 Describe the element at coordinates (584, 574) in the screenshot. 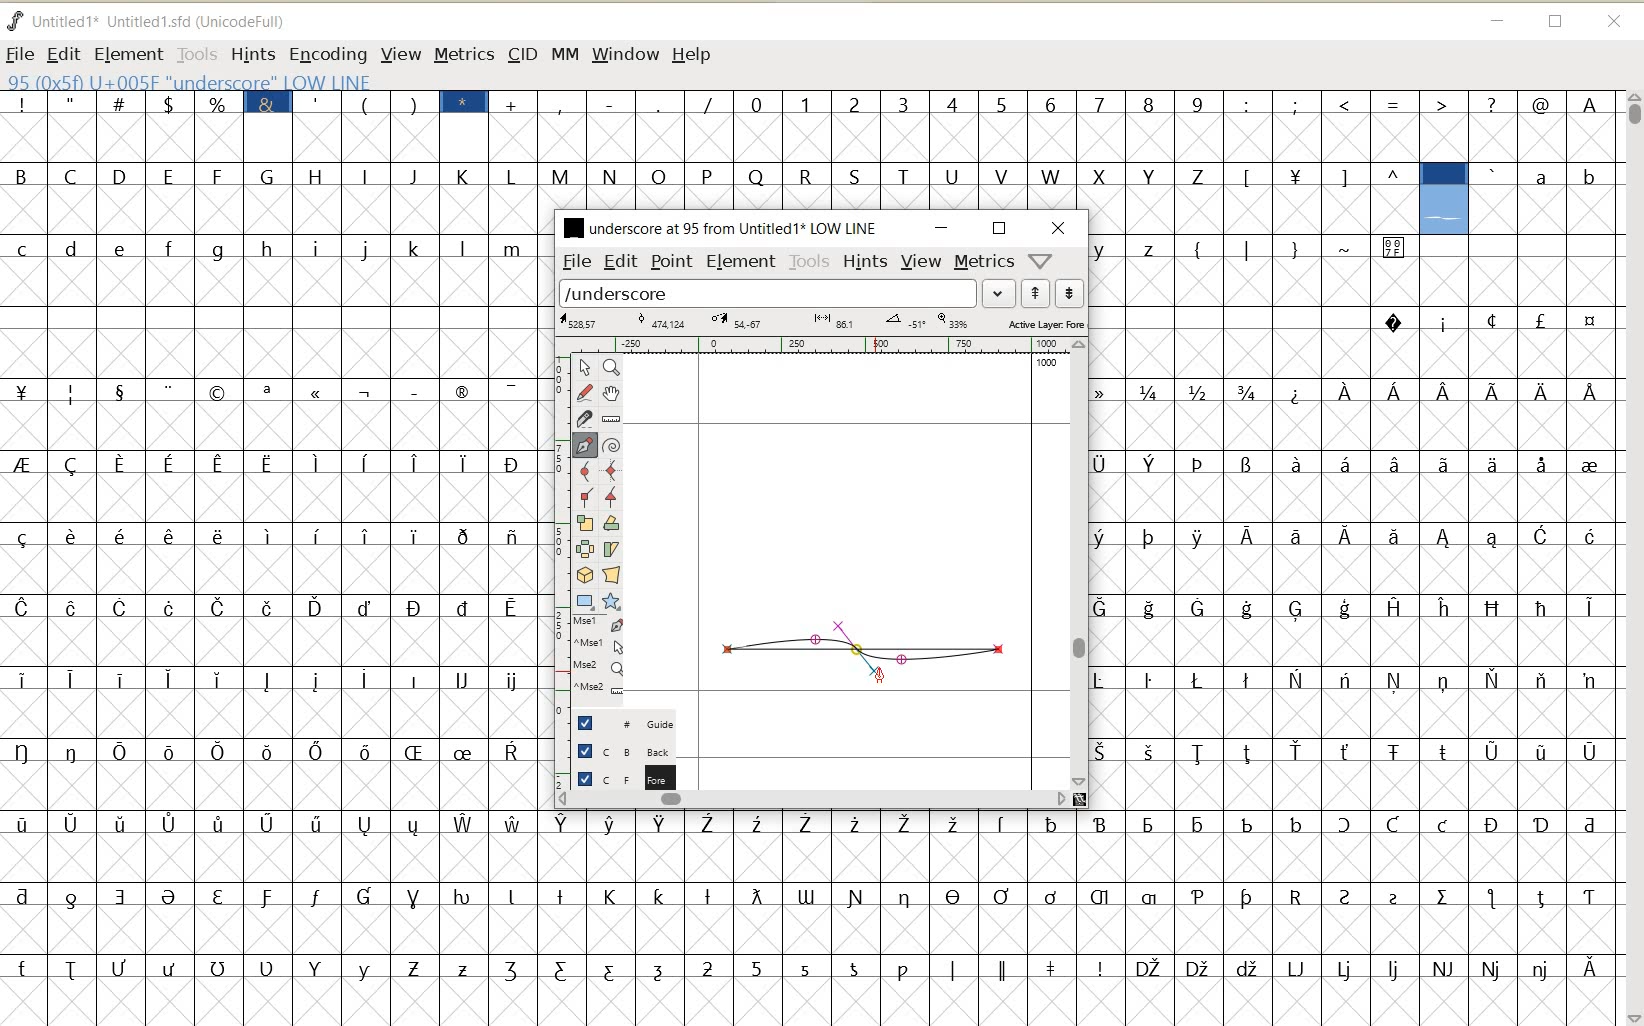

I see `rotate the selection in 3D and project back to plane` at that location.